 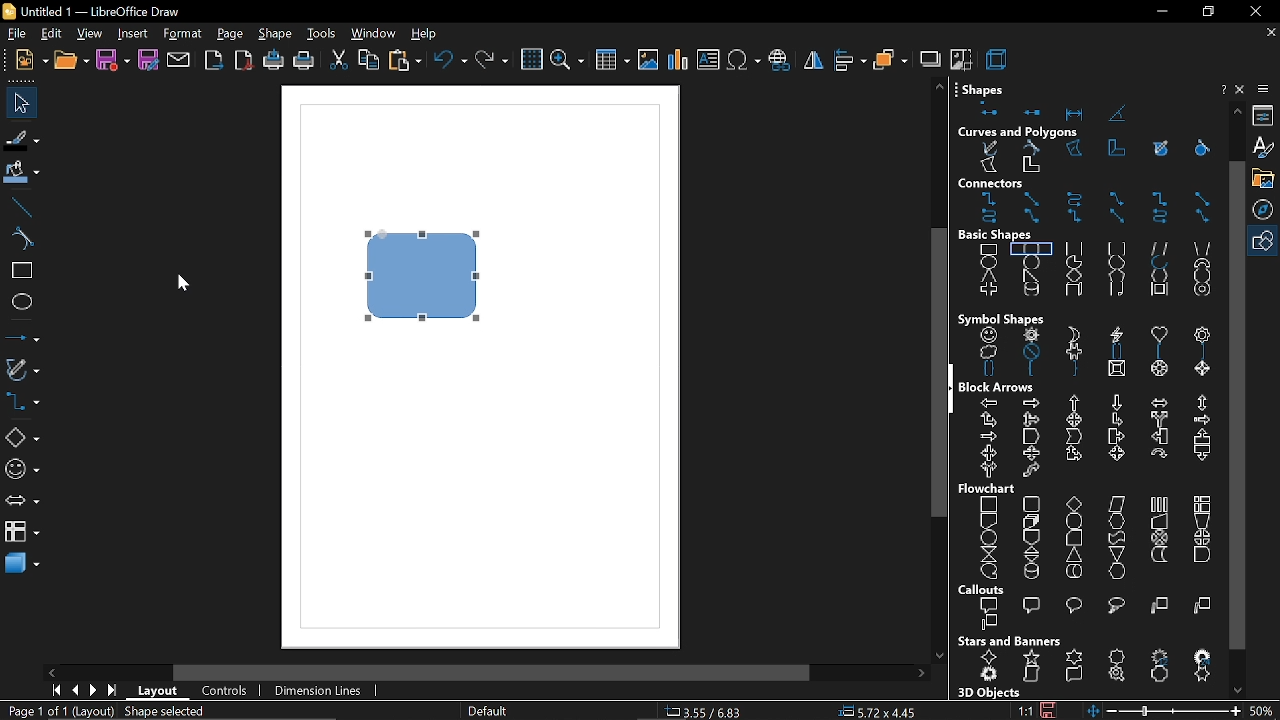 I want to click on navigator, so click(x=1266, y=211).